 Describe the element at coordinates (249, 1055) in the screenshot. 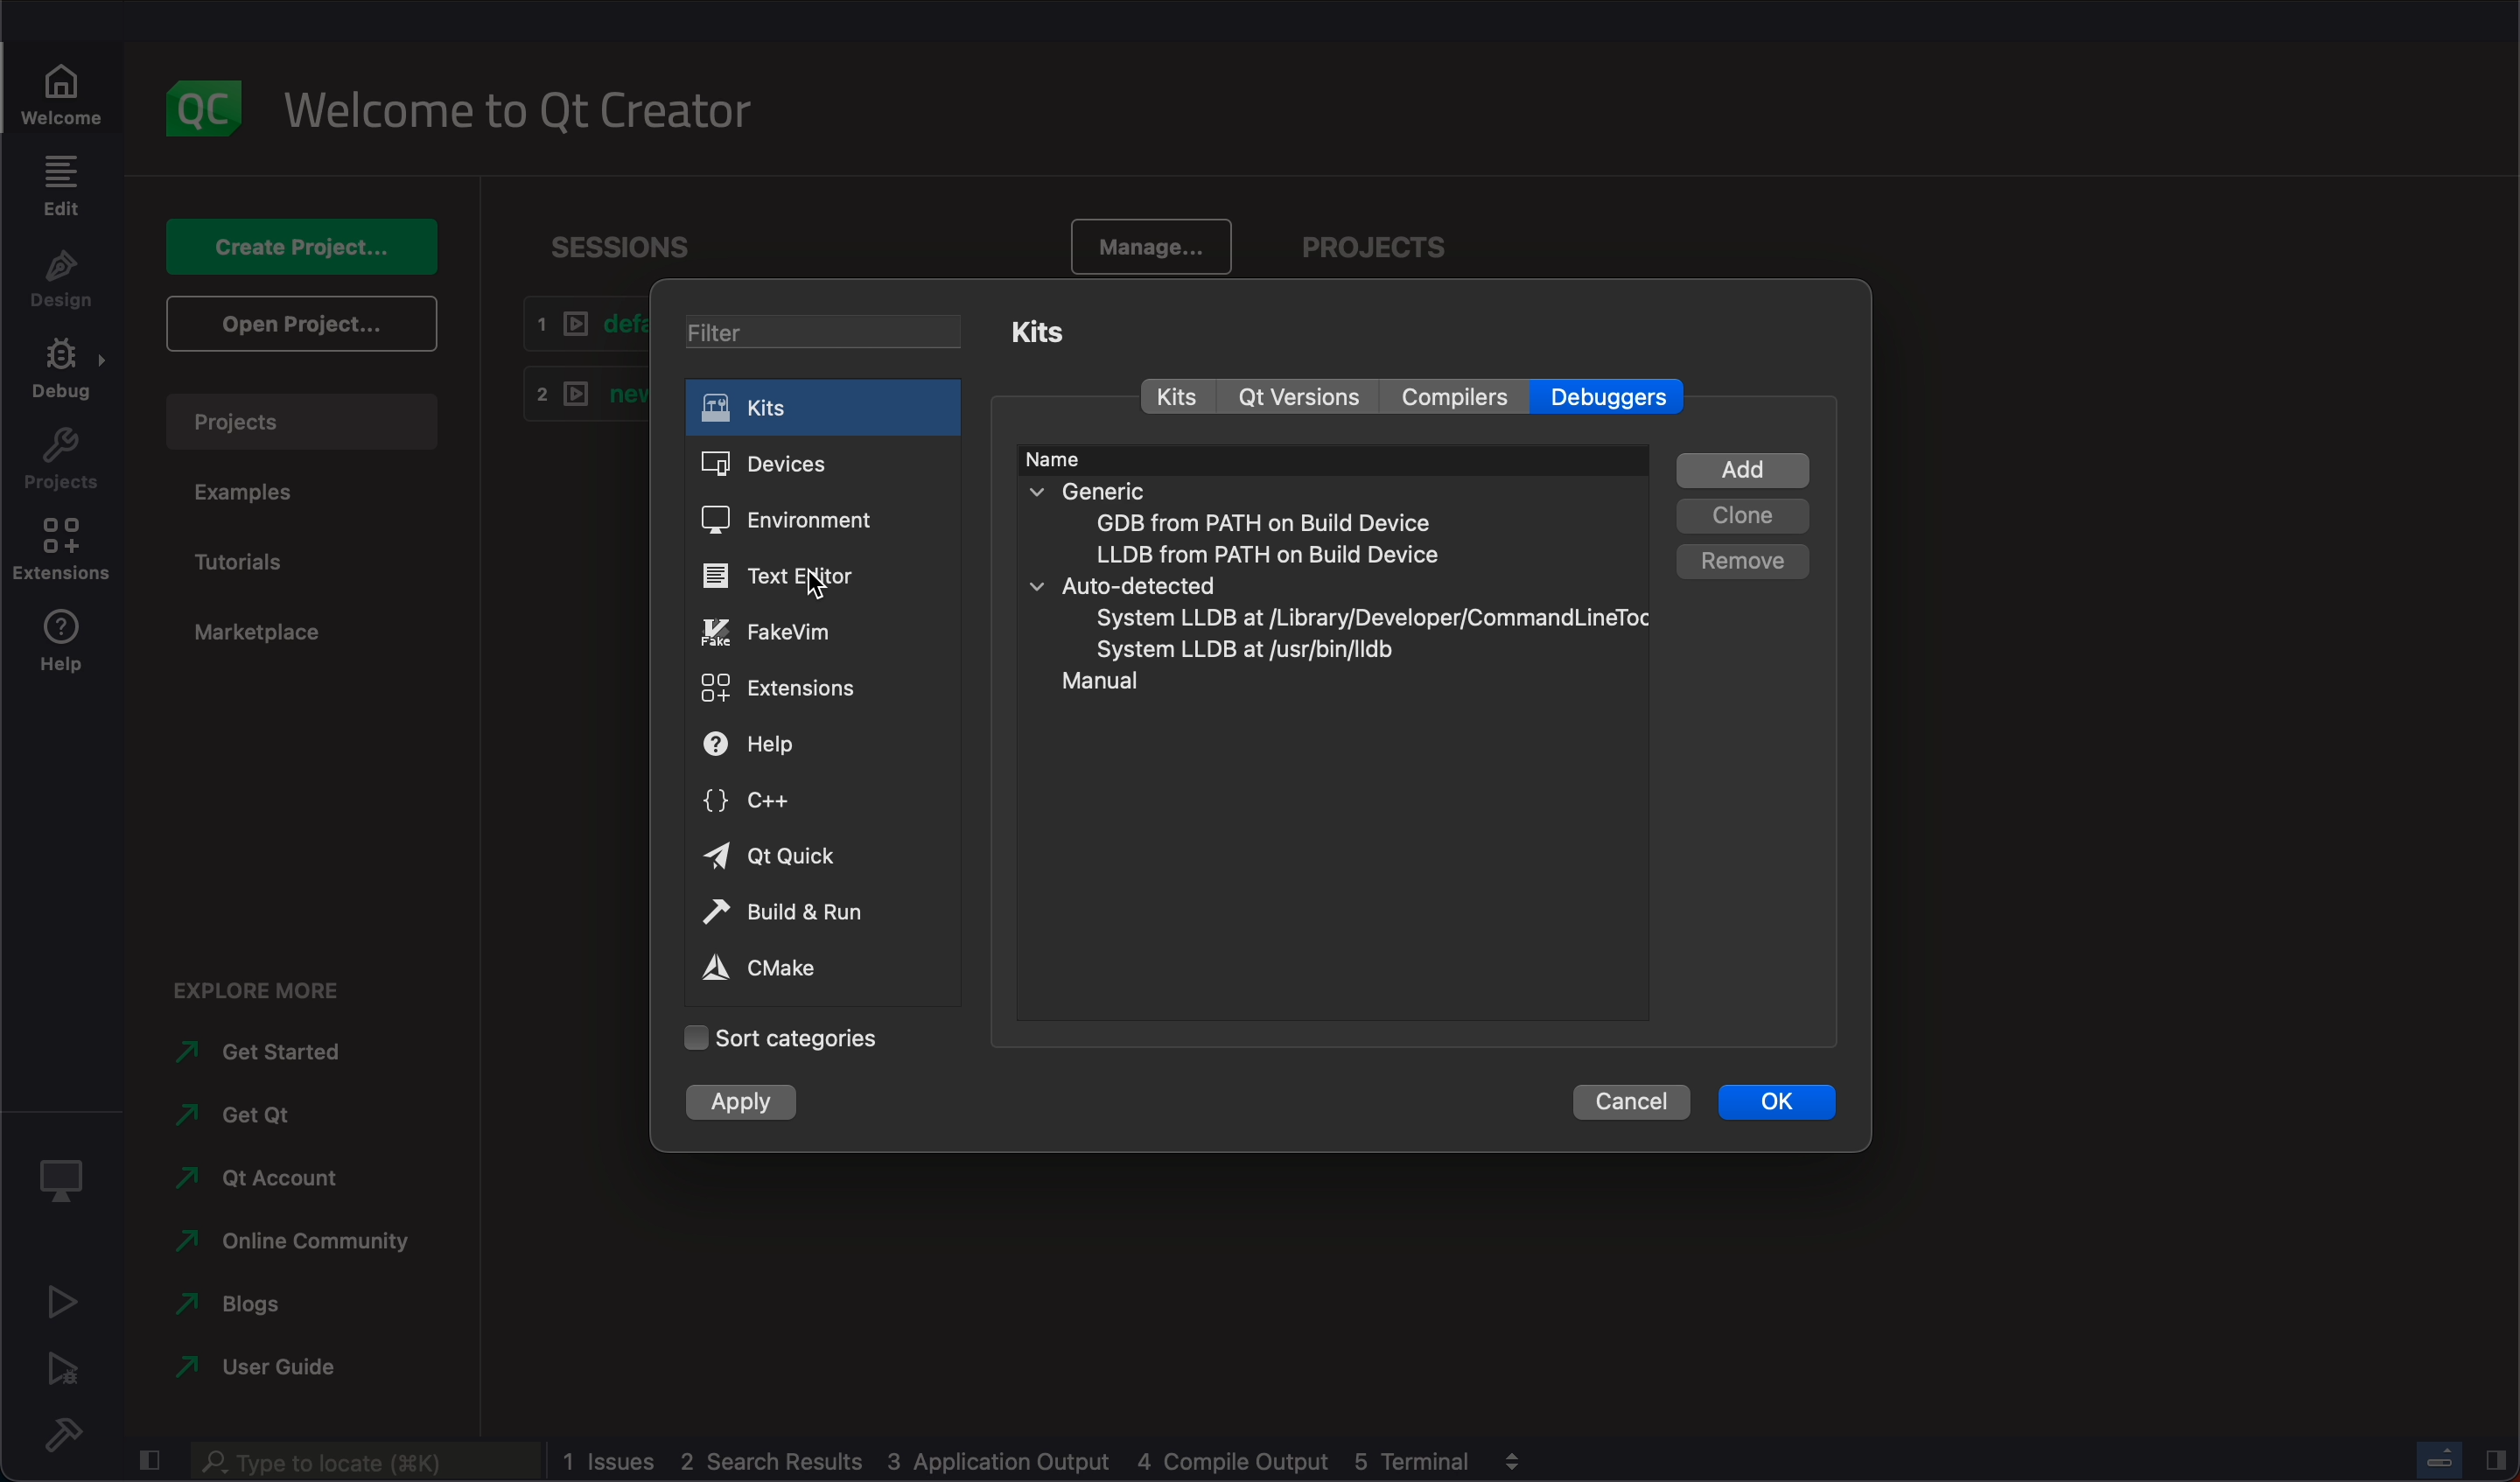

I see `started` at that location.